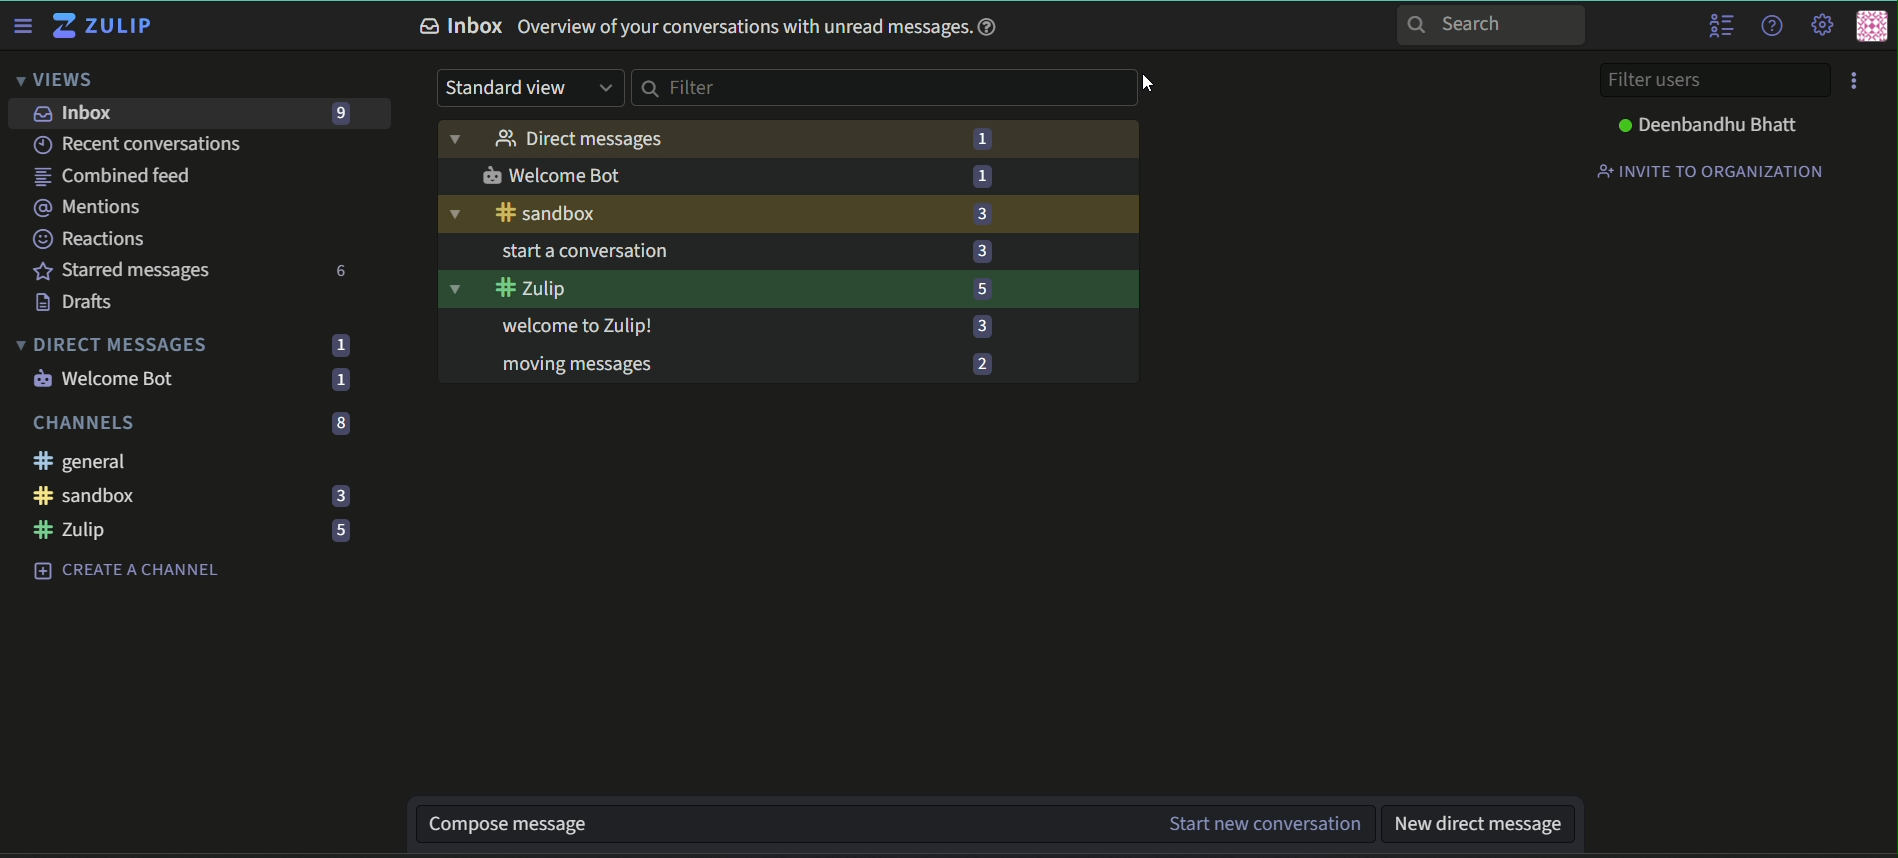 The width and height of the screenshot is (1898, 858). What do you see at coordinates (983, 363) in the screenshot?
I see `number` at bounding box center [983, 363].